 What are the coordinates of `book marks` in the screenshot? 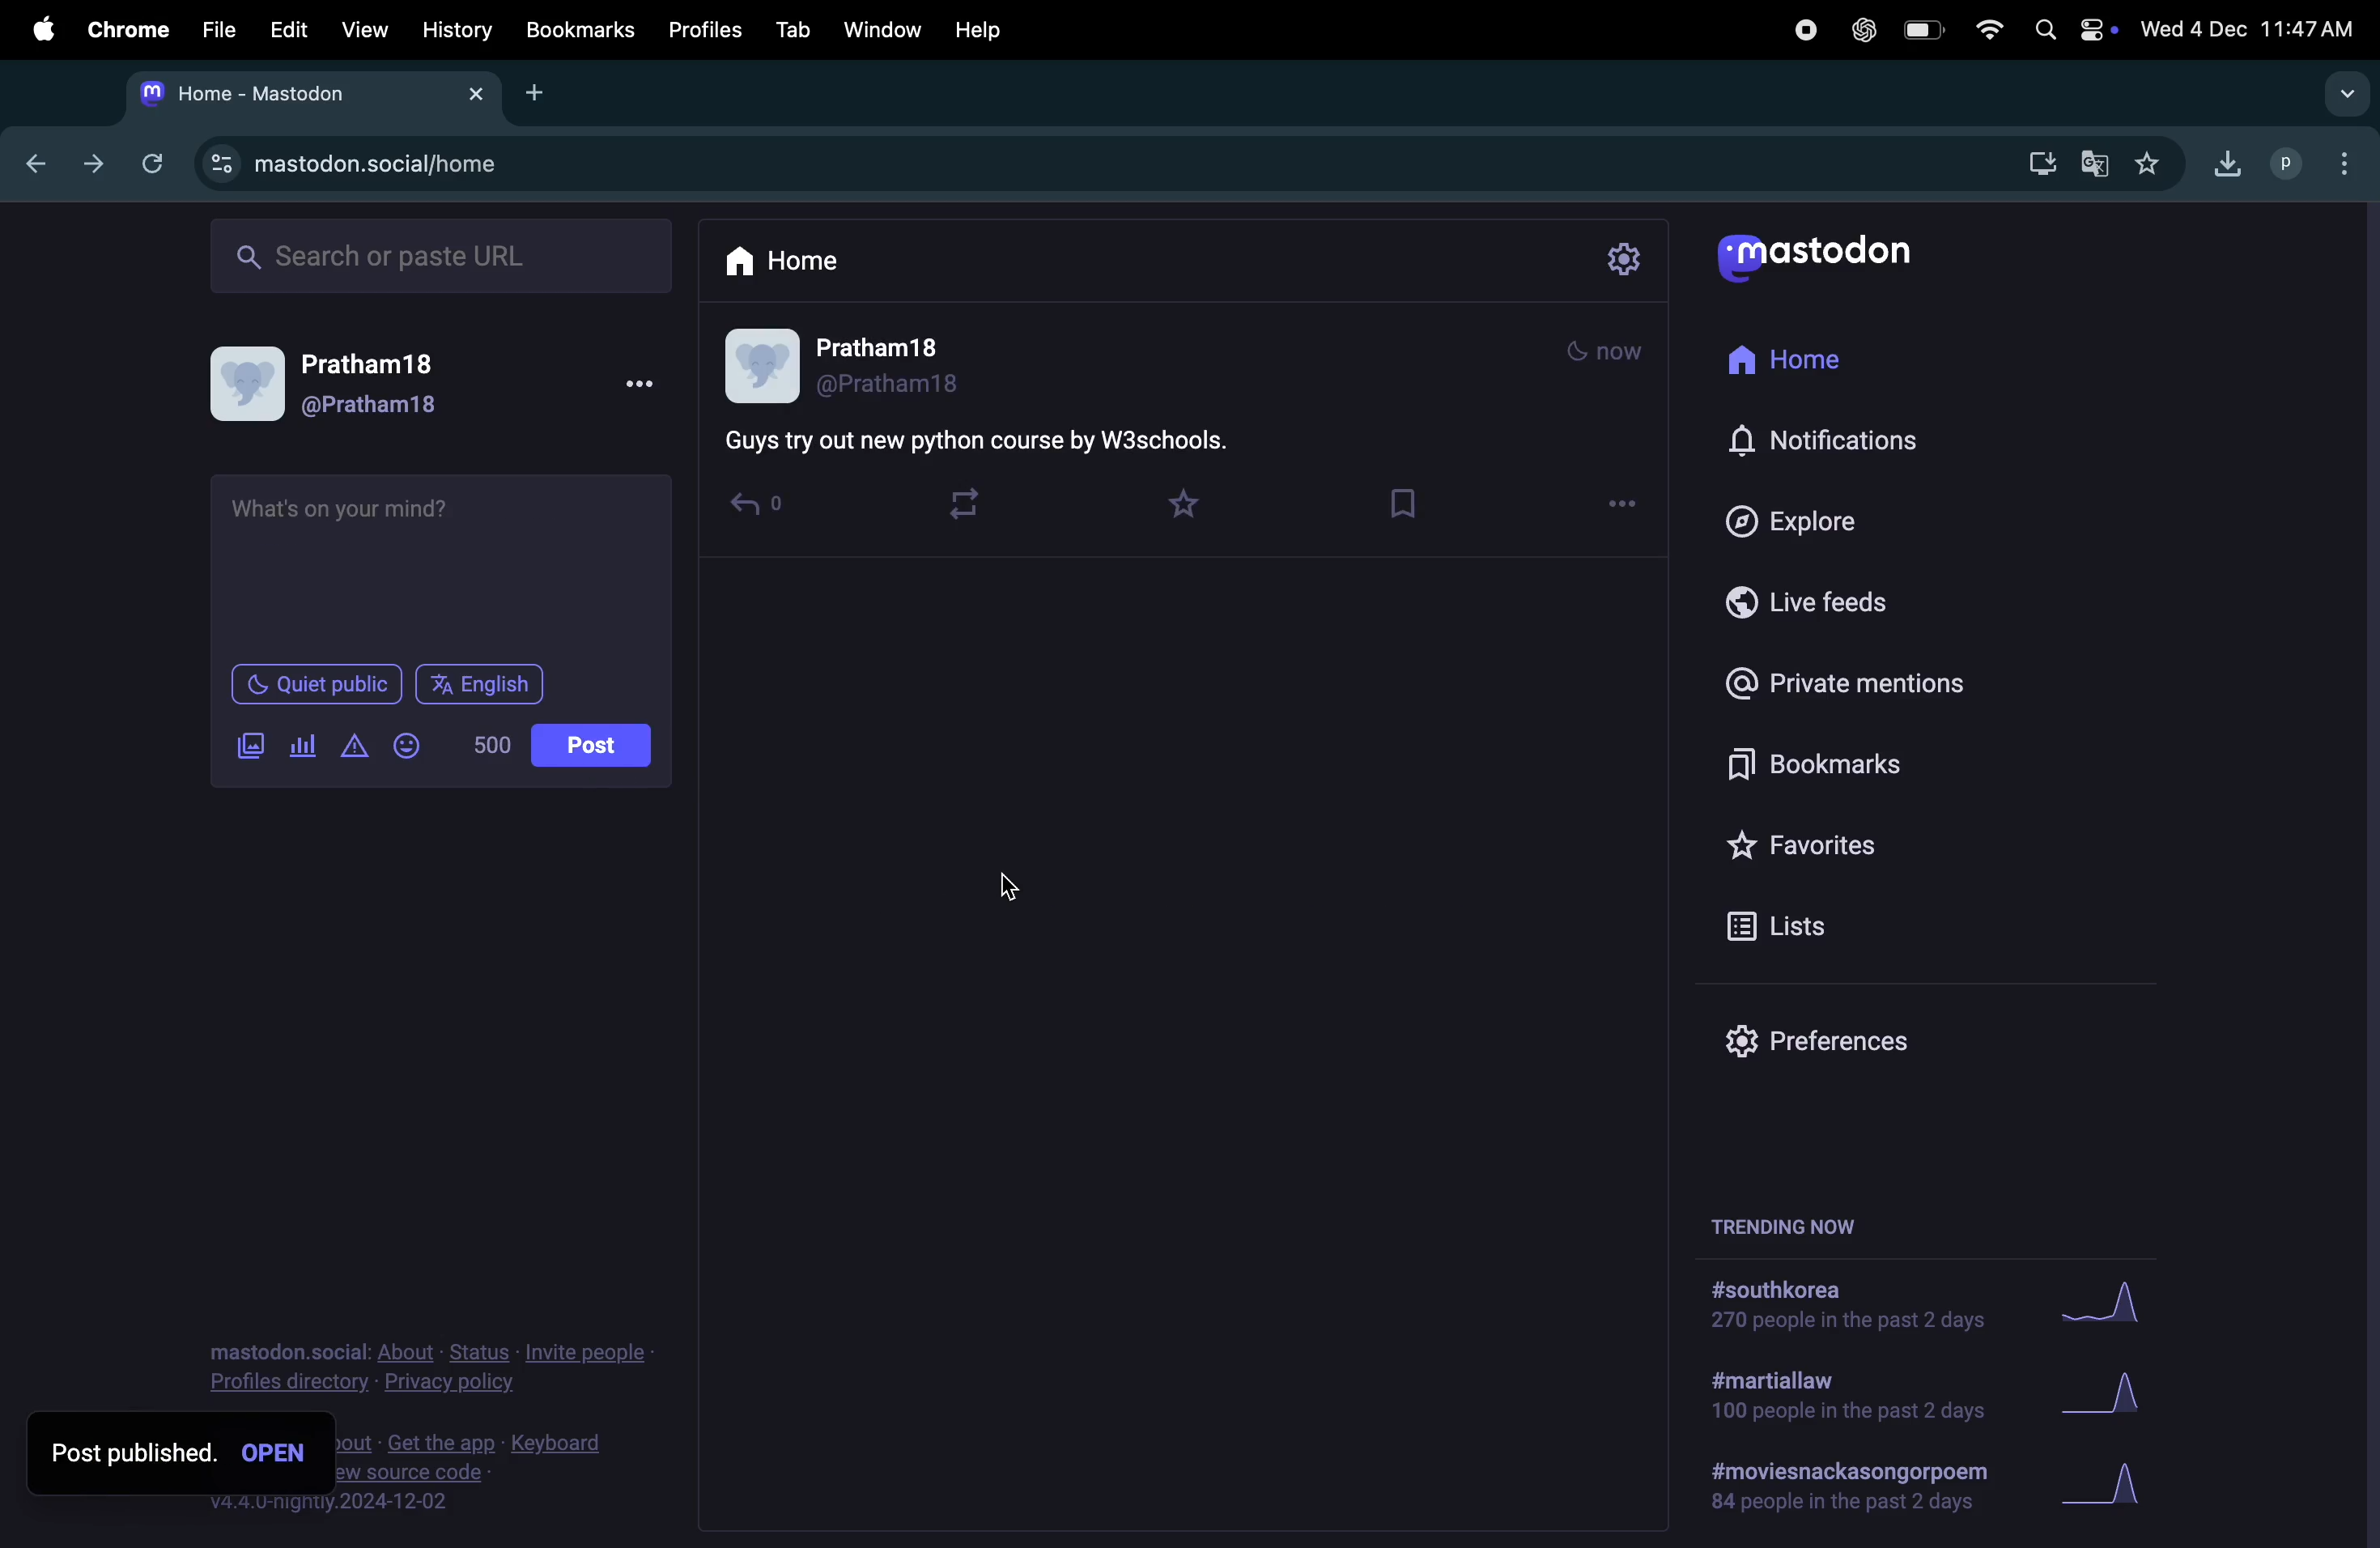 It's located at (1835, 757).